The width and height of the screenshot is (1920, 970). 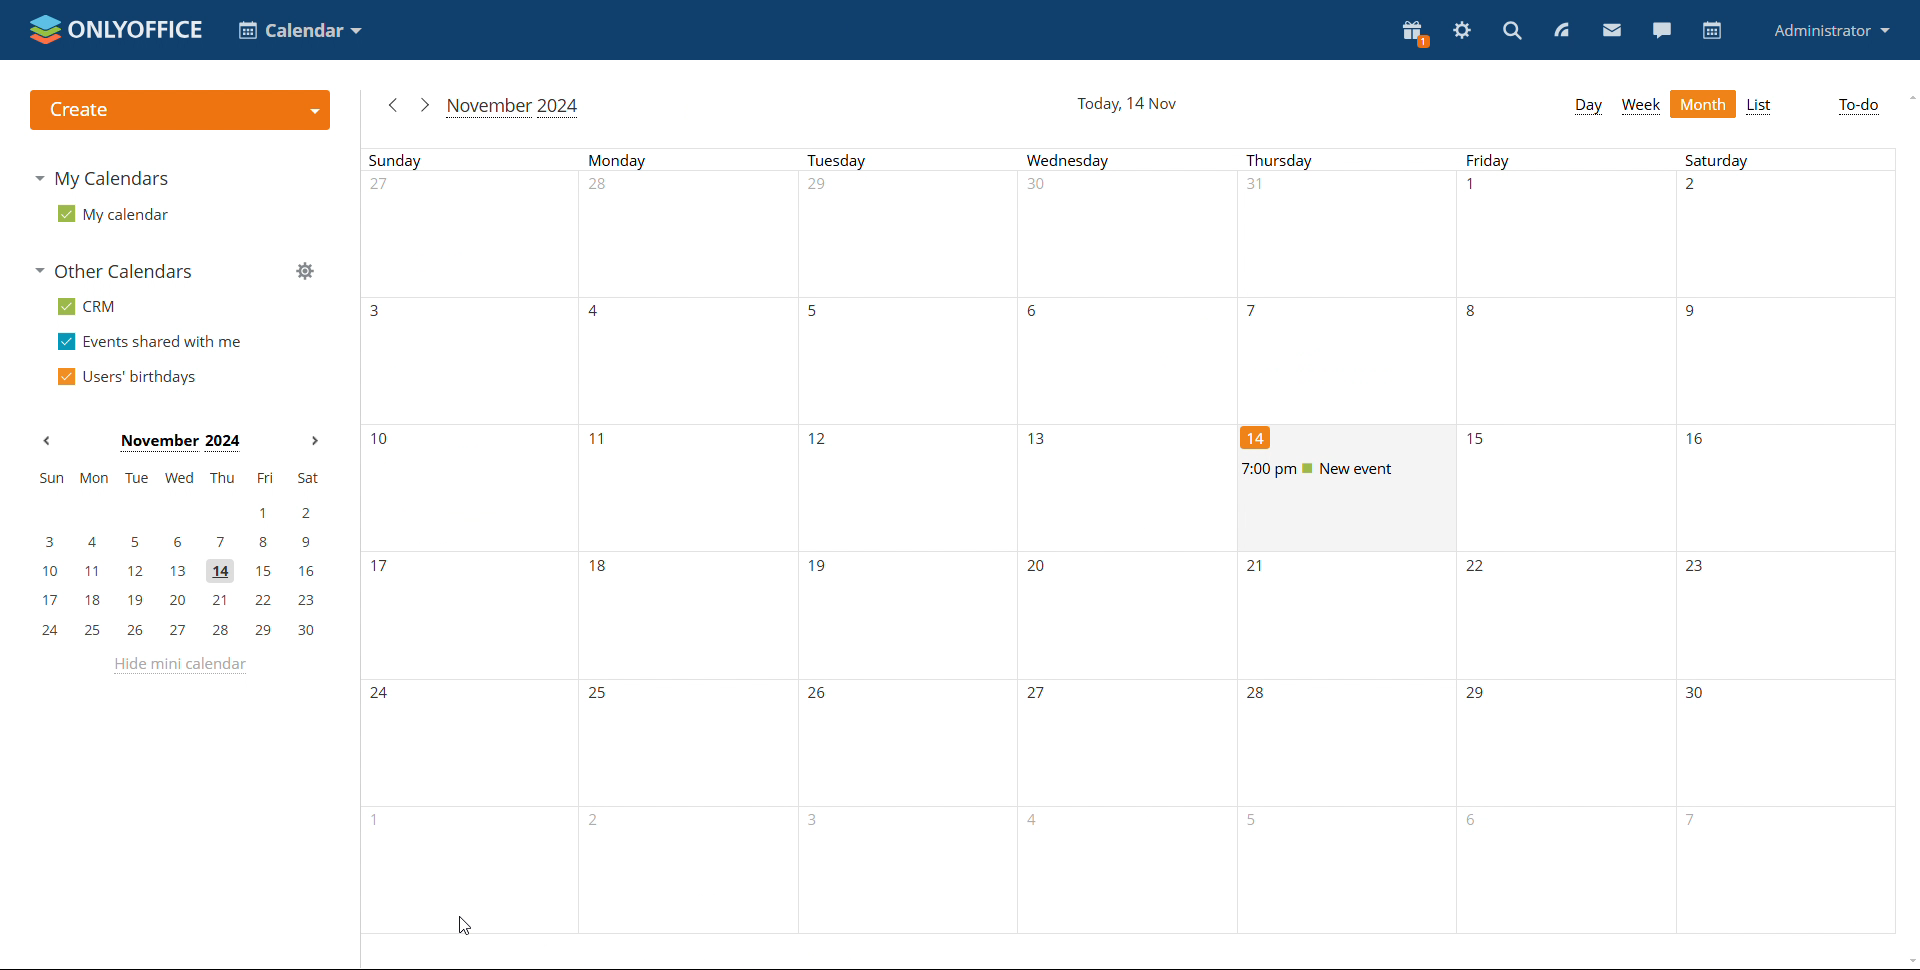 I want to click on mini calendar, so click(x=177, y=554).